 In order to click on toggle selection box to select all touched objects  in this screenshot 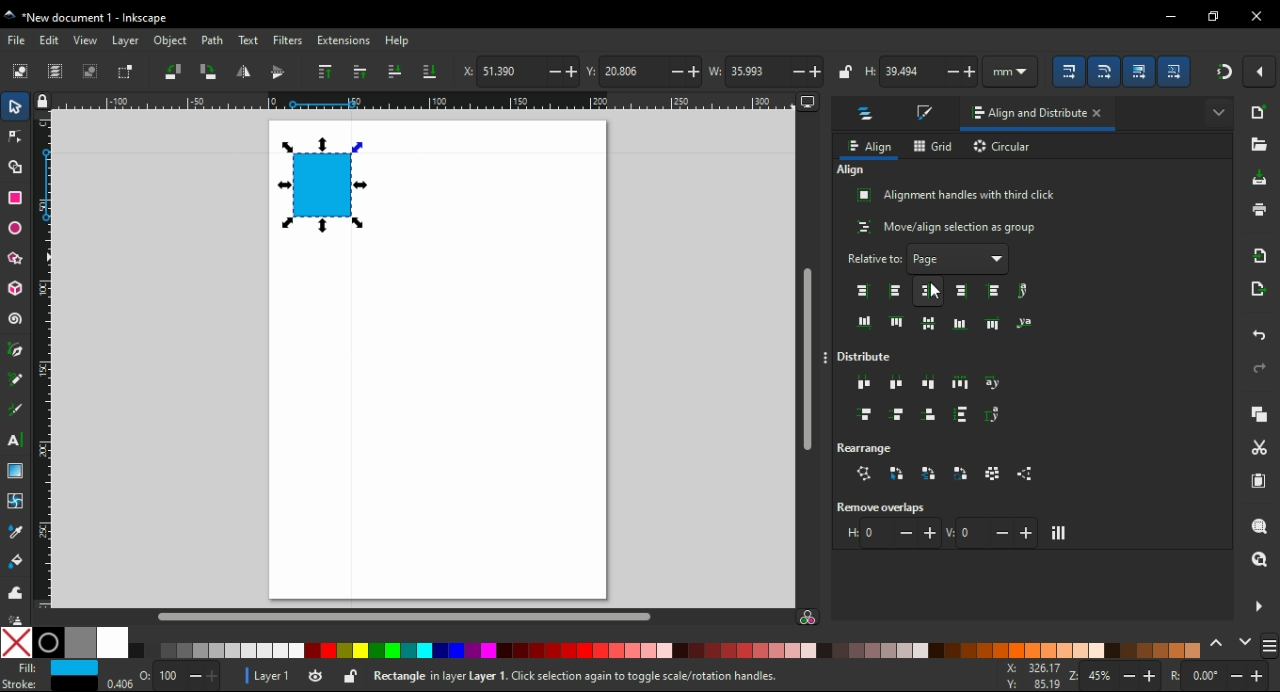, I will do `click(127, 73)`.